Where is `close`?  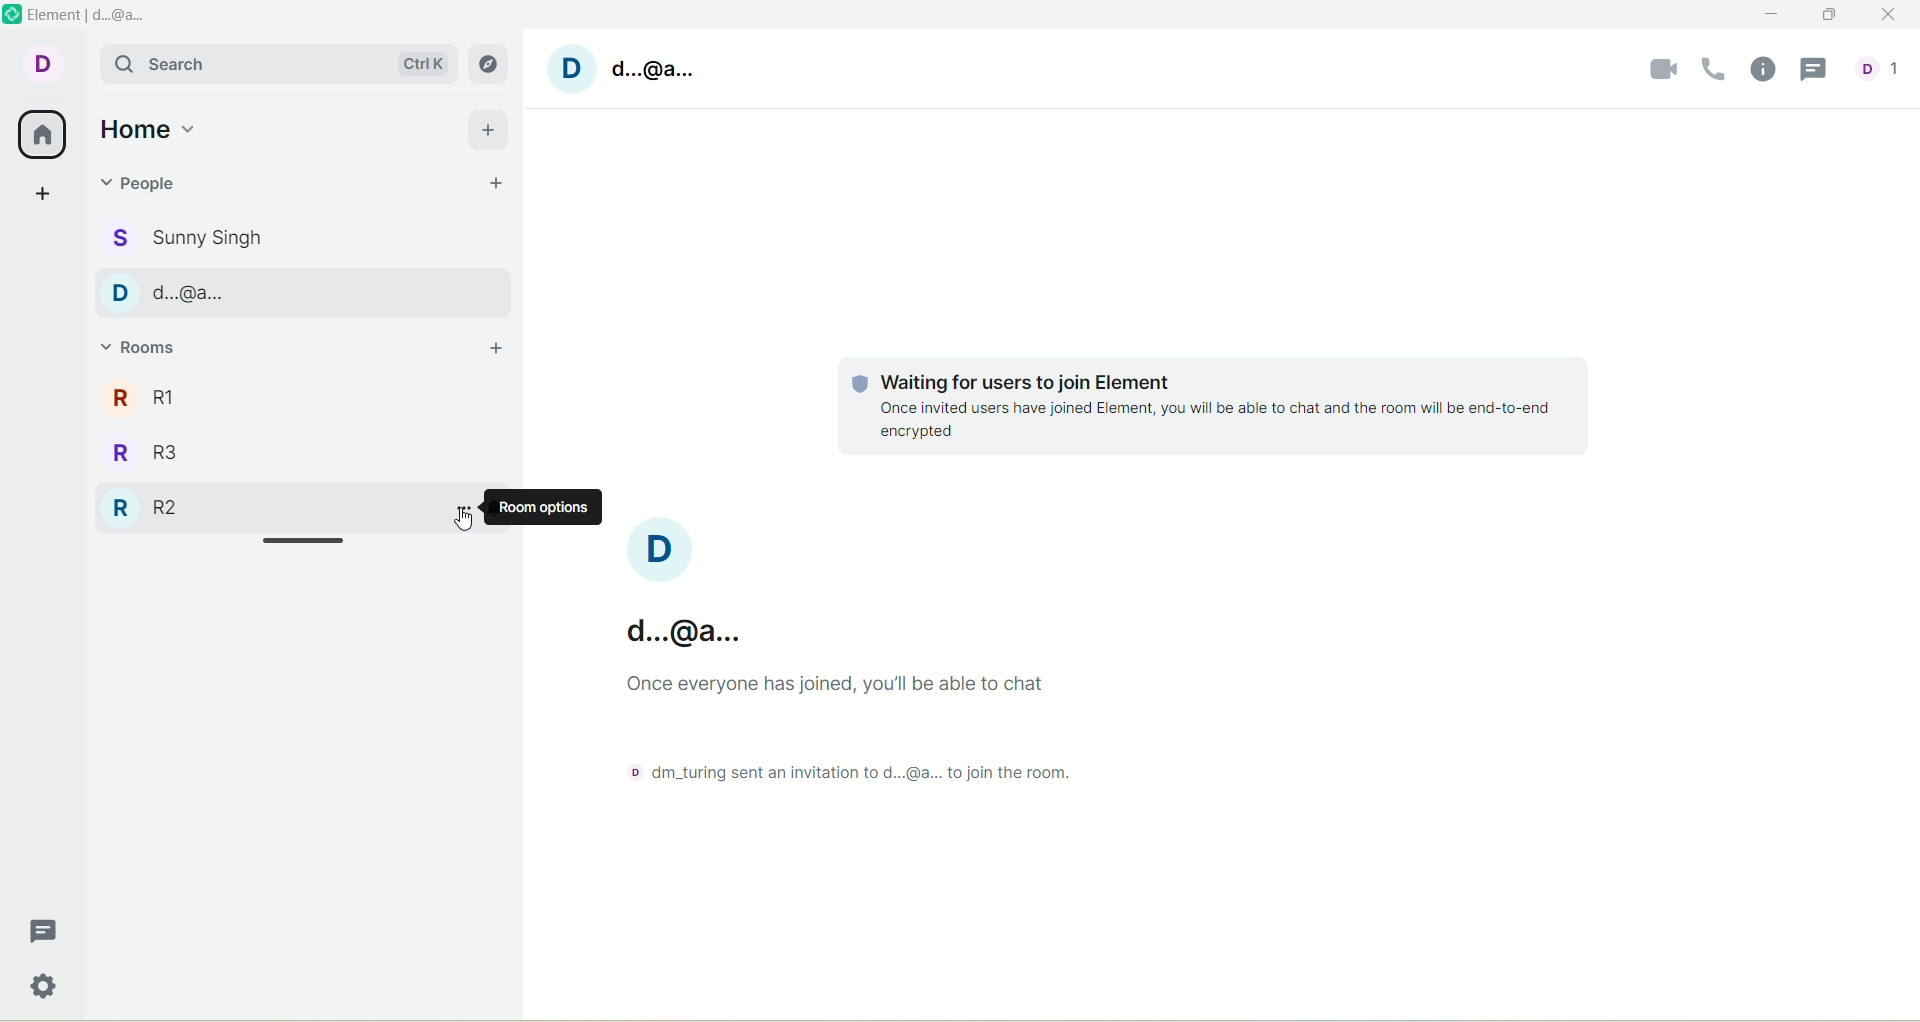
close is located at coordinates (1886, 17).